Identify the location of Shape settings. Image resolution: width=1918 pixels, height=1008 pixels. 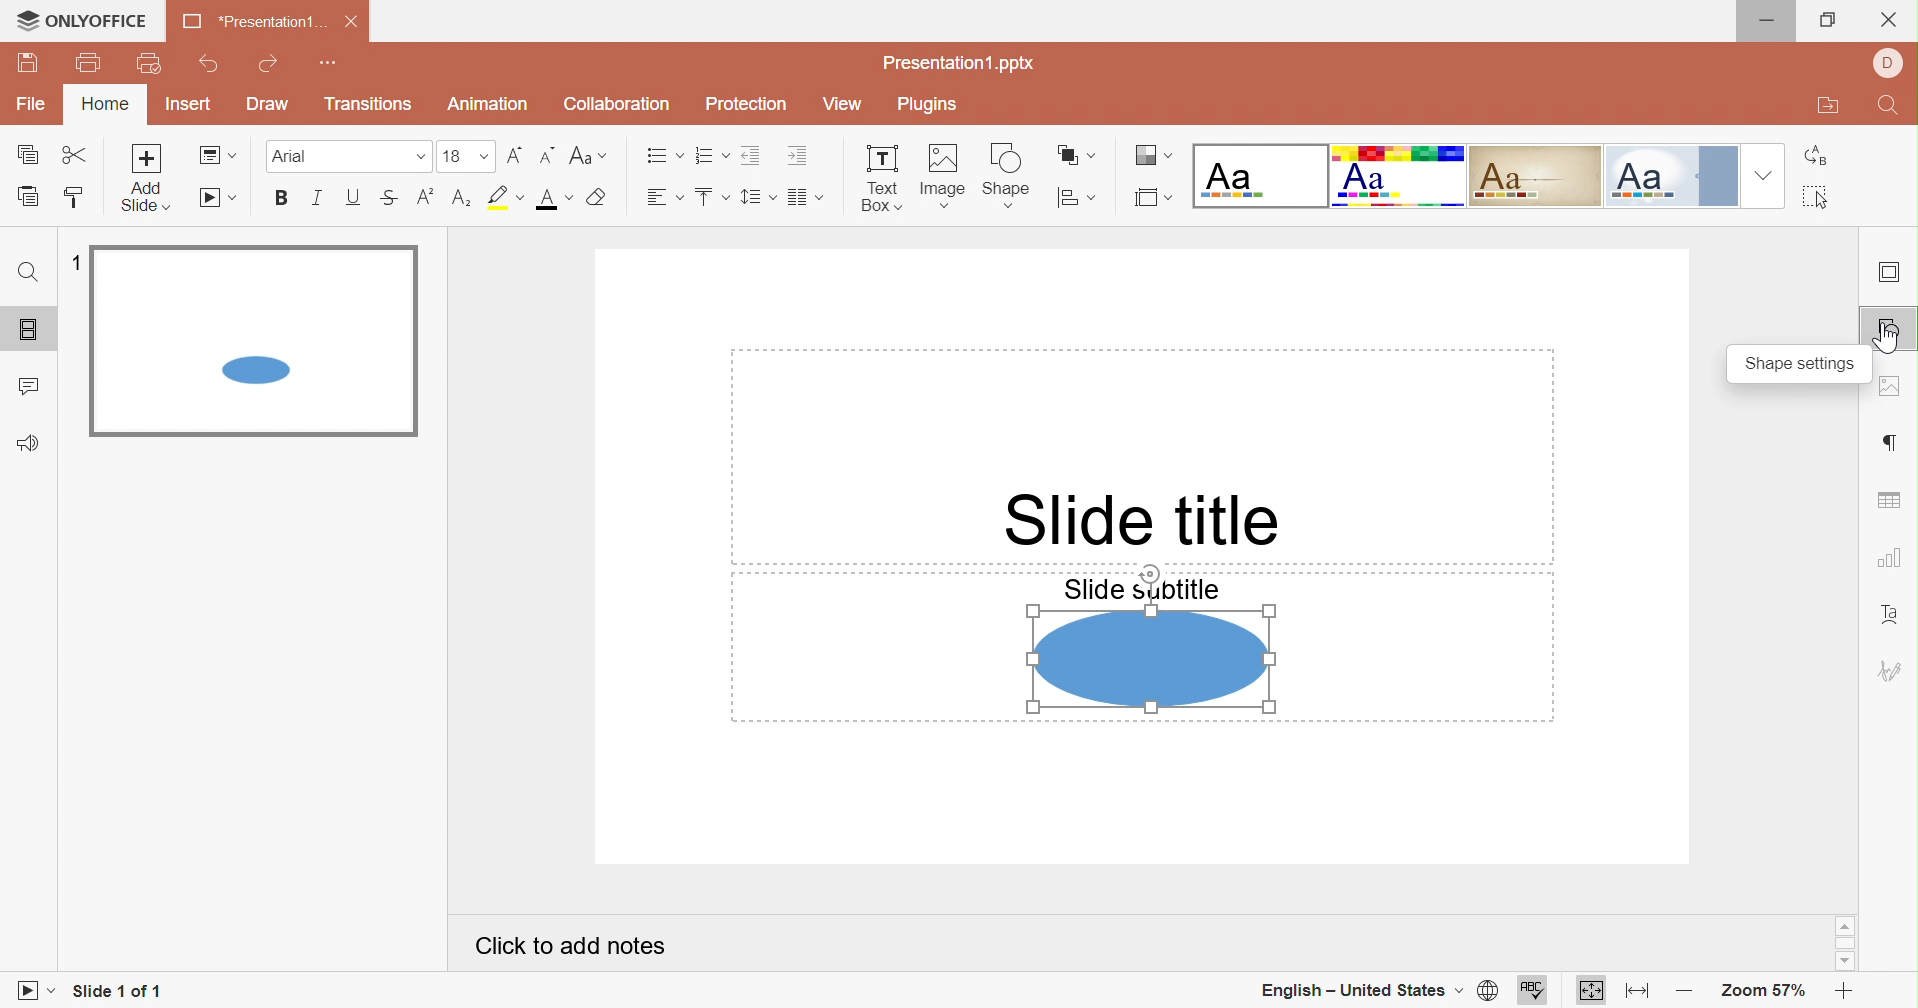
(1886, 332).